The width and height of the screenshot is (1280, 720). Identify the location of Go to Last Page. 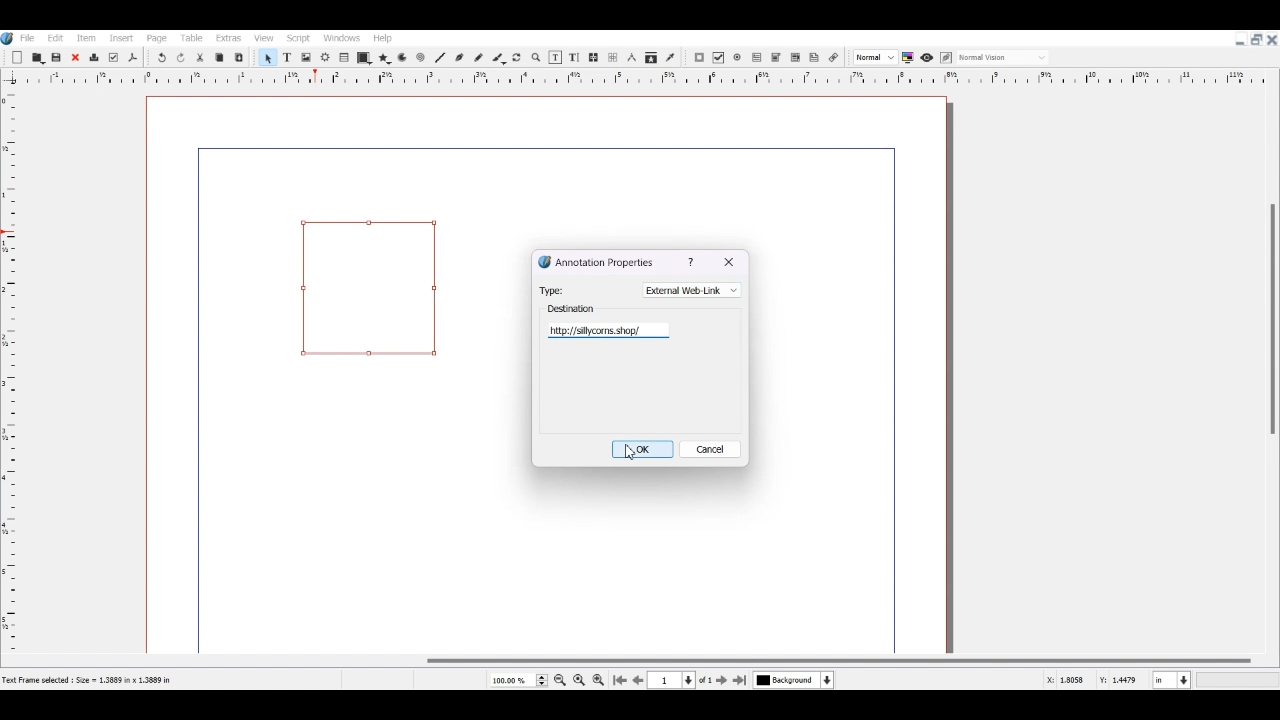
(742, 681).